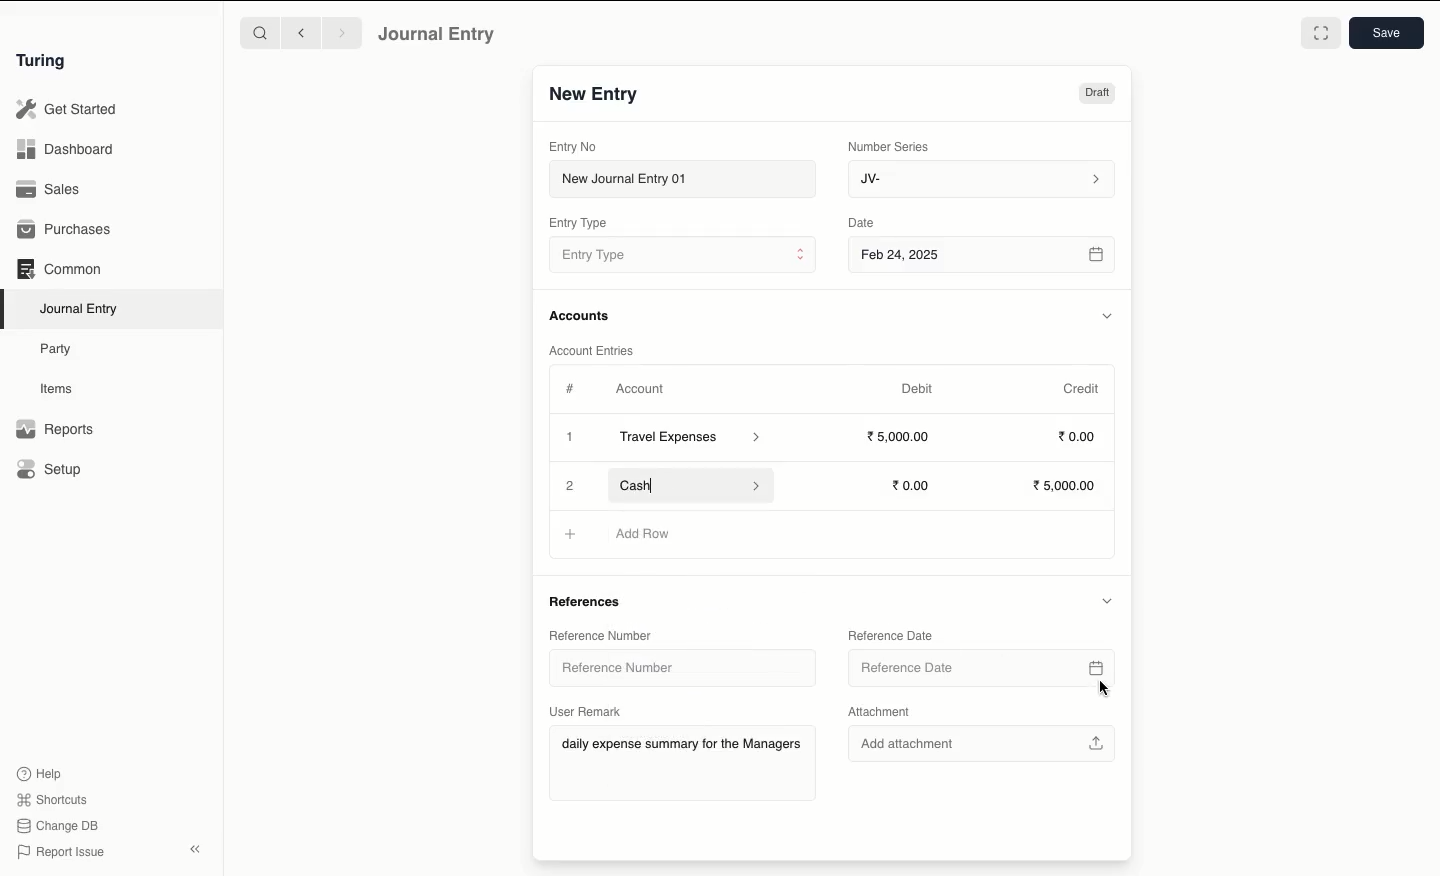  I want to click on Entry Type, so click(578, 223).